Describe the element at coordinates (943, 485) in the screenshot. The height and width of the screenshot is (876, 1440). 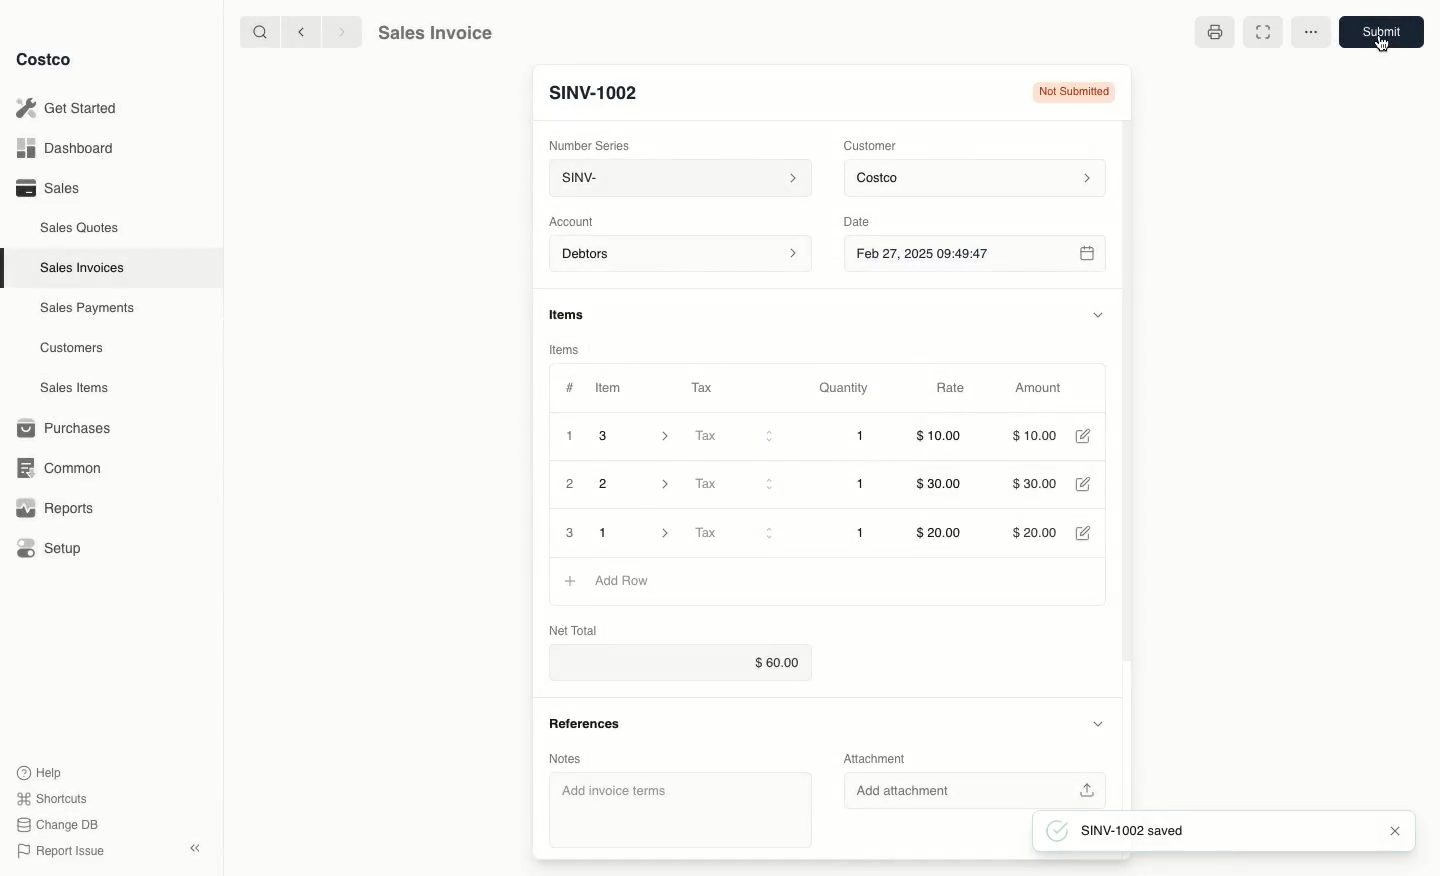
I see `$30.00` at that location.